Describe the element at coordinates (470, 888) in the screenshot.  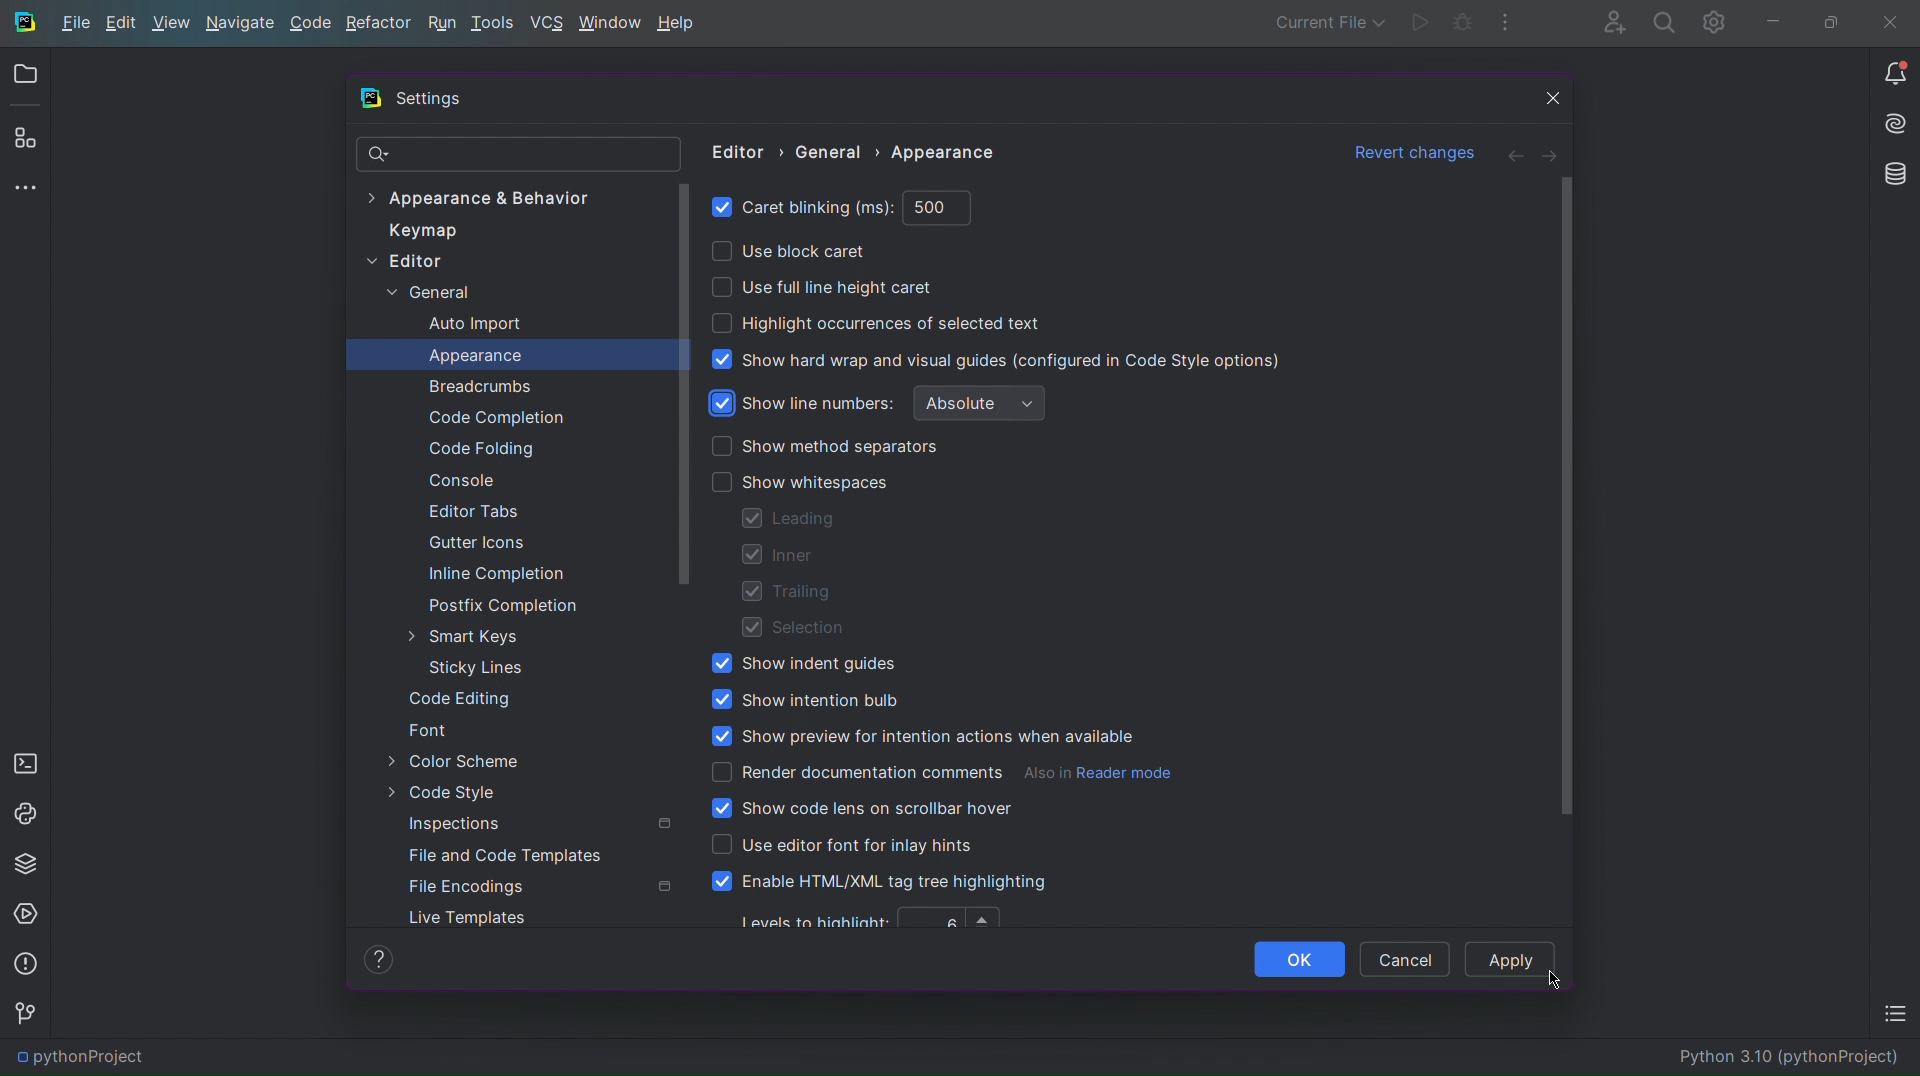
I see `File Encodings` at that location.